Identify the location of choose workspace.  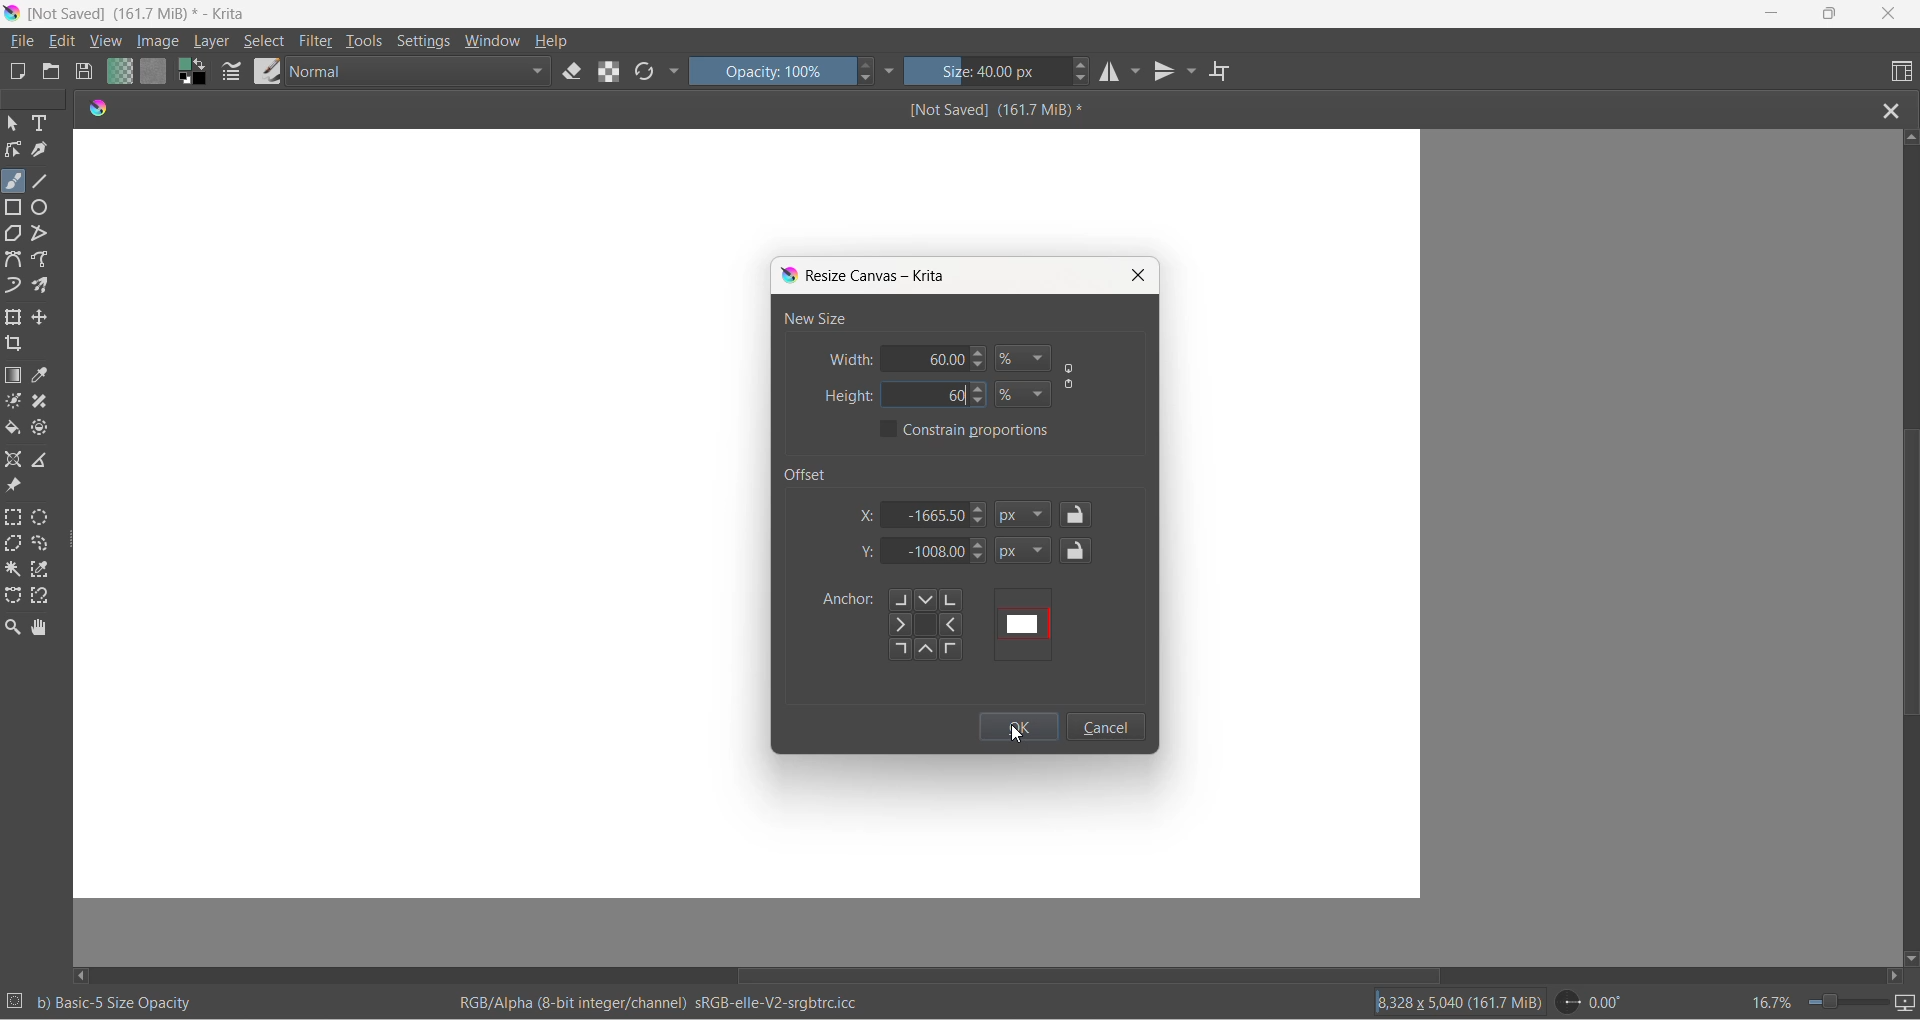
(1898, 73).